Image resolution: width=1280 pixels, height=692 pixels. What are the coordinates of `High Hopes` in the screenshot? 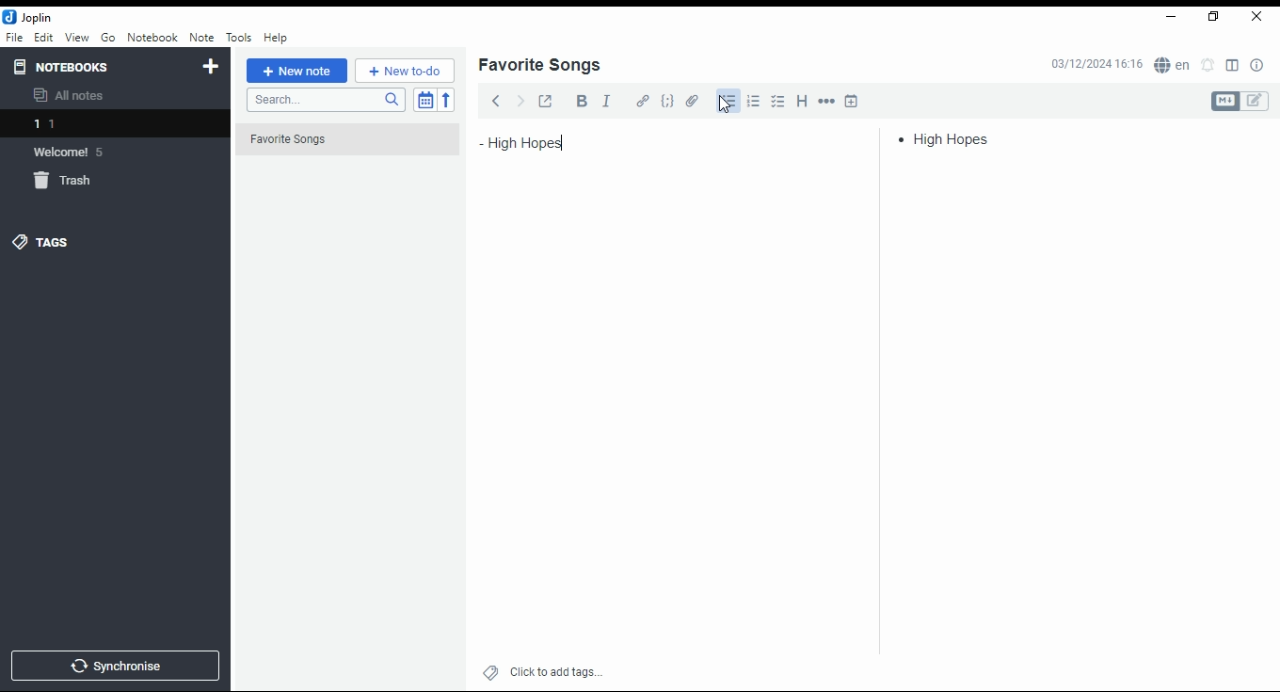 It's located at (949, 138).